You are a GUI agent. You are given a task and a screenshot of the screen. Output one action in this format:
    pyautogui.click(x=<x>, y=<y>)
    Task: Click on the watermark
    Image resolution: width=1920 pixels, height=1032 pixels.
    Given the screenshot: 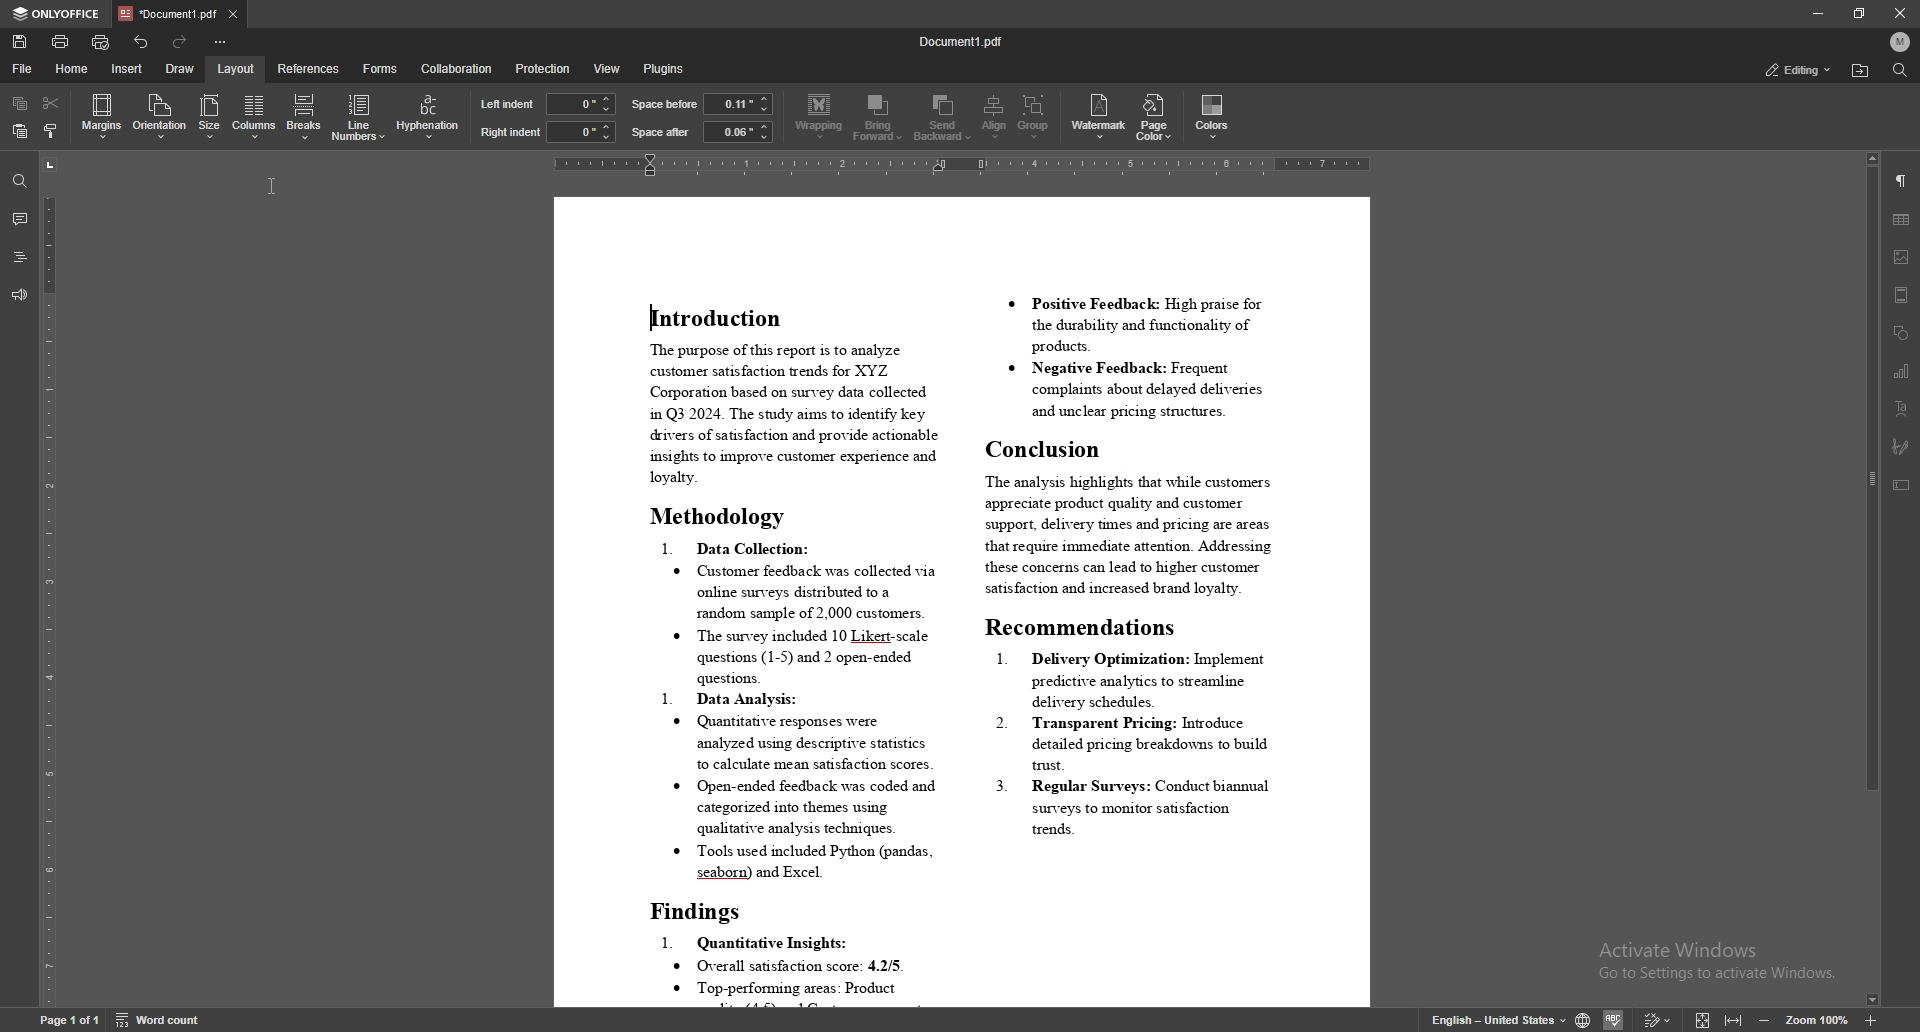 What is the action you would take?
    pyautogui.click(x=1100, y=116)
    